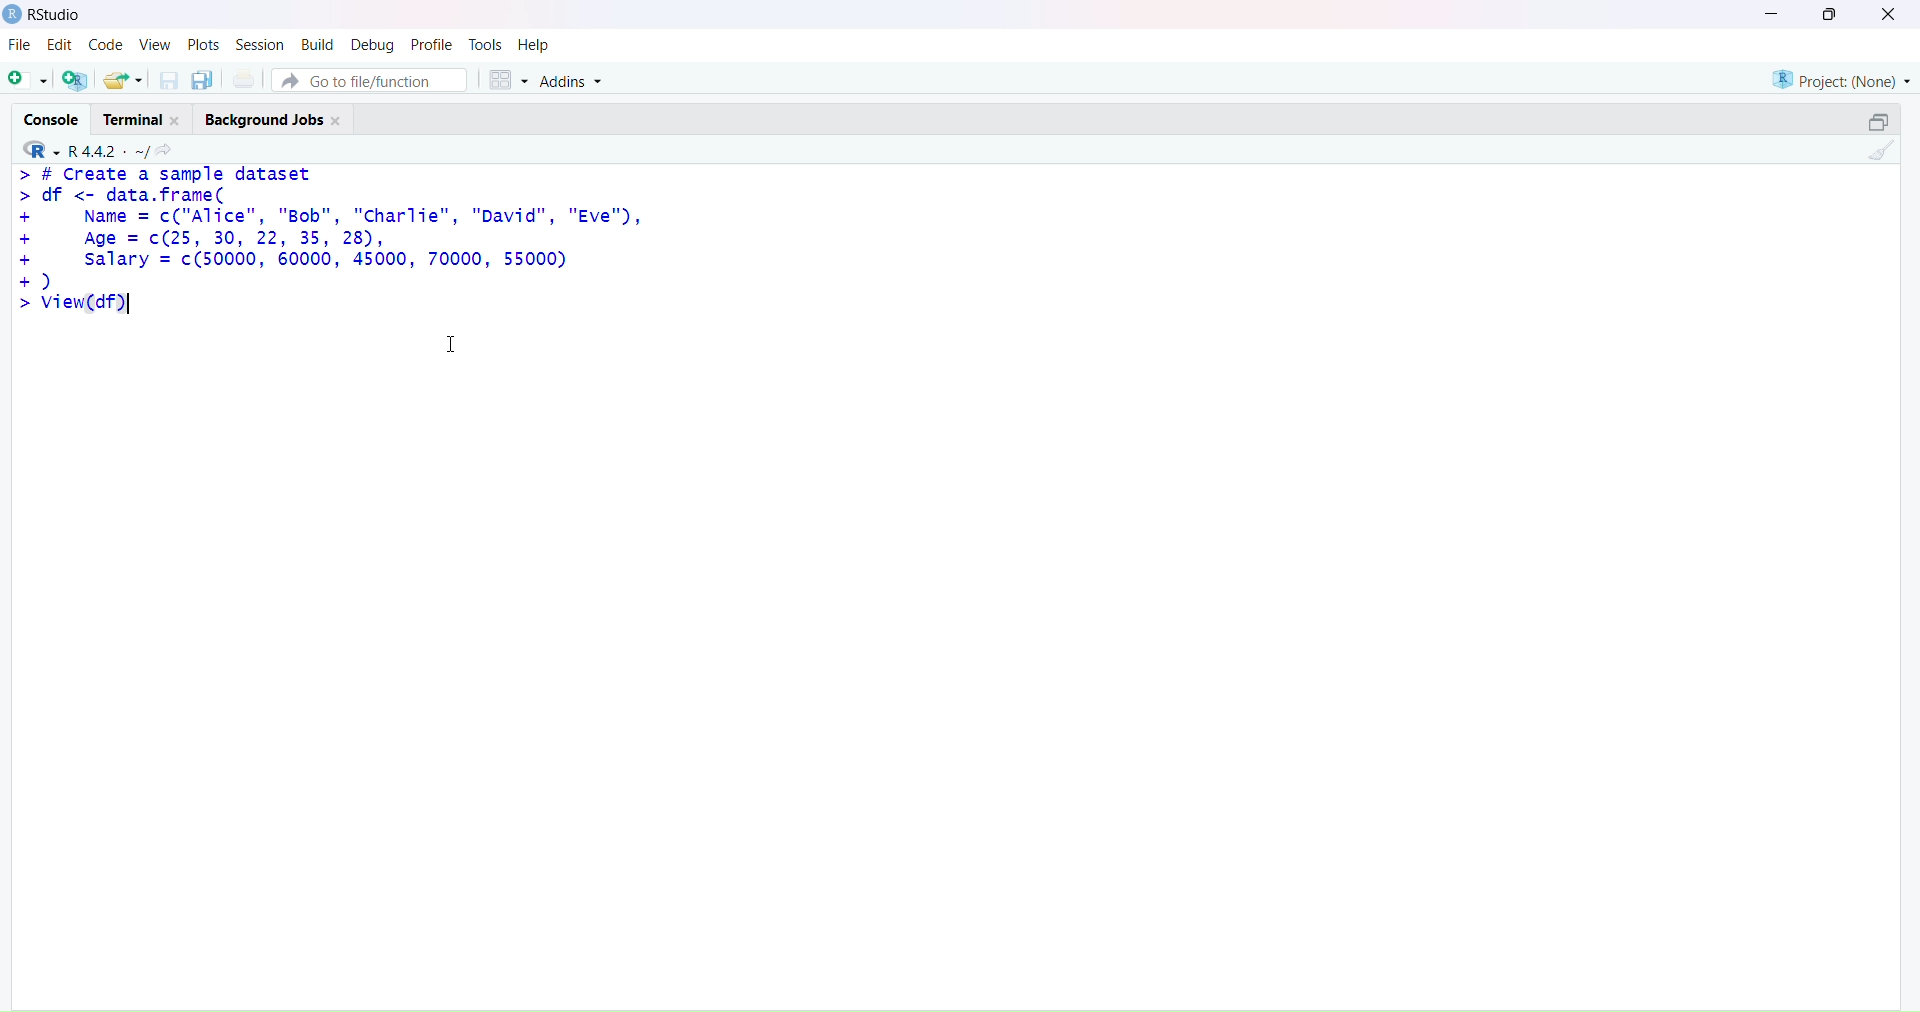 Image resolution: width=1920 pixels, height=1012 pixels. What do you see at coordinates (154, 43) in the screenshot?
I see `view` at bounding box center [154, 43].